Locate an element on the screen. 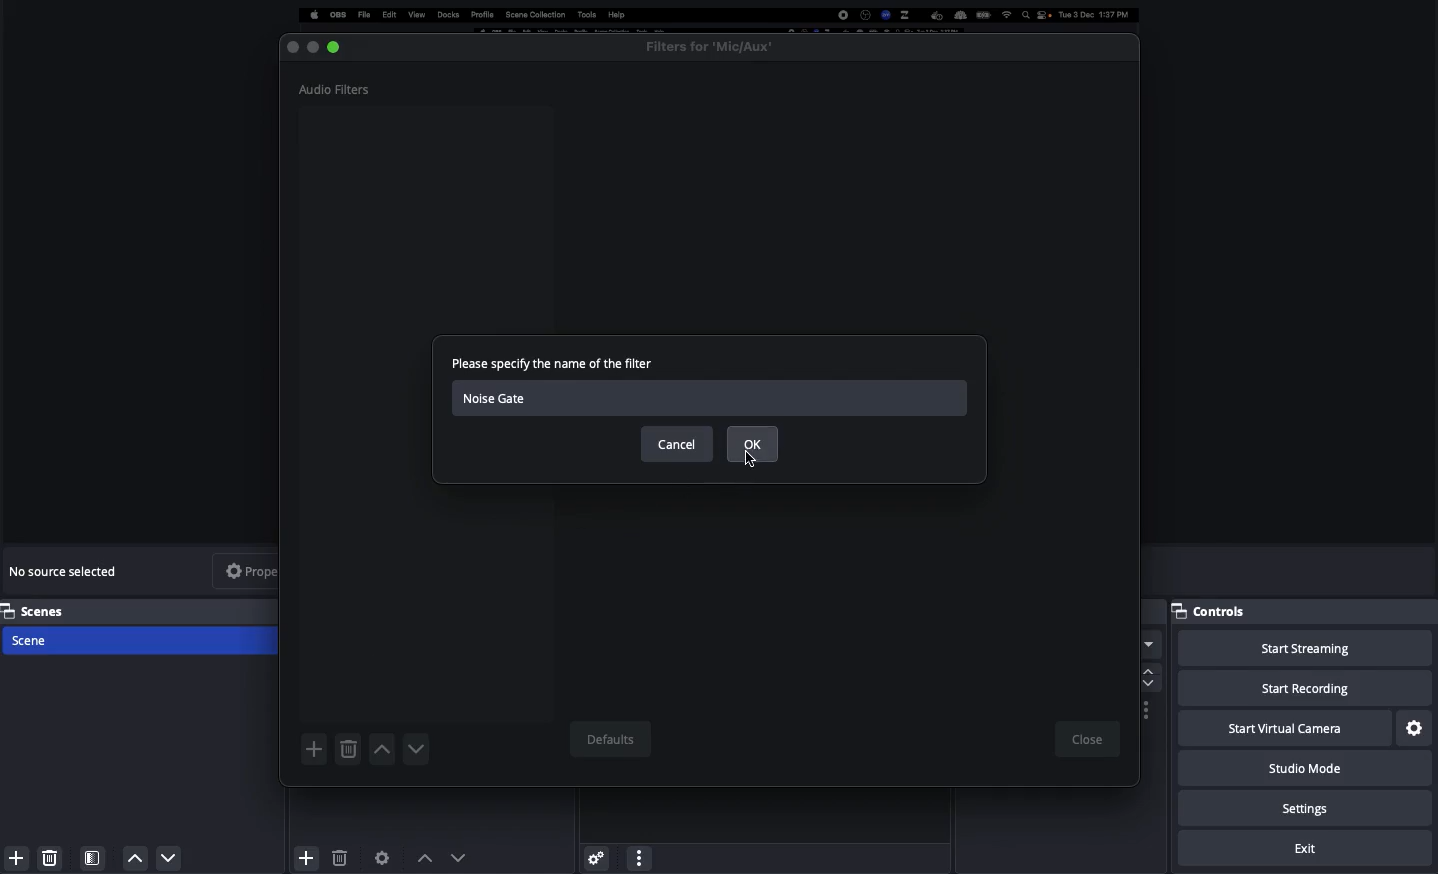  Add is located at coordinates (314, 749).